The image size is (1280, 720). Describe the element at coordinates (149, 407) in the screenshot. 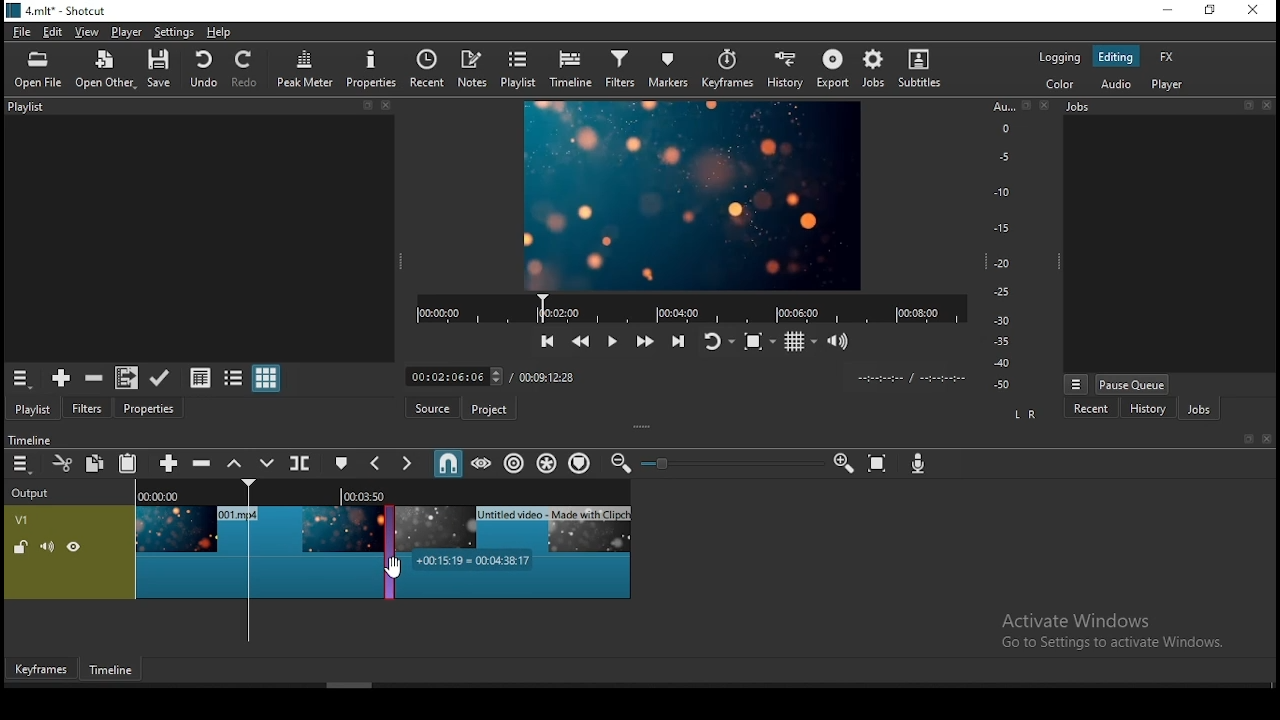

I see `properties` at that location.